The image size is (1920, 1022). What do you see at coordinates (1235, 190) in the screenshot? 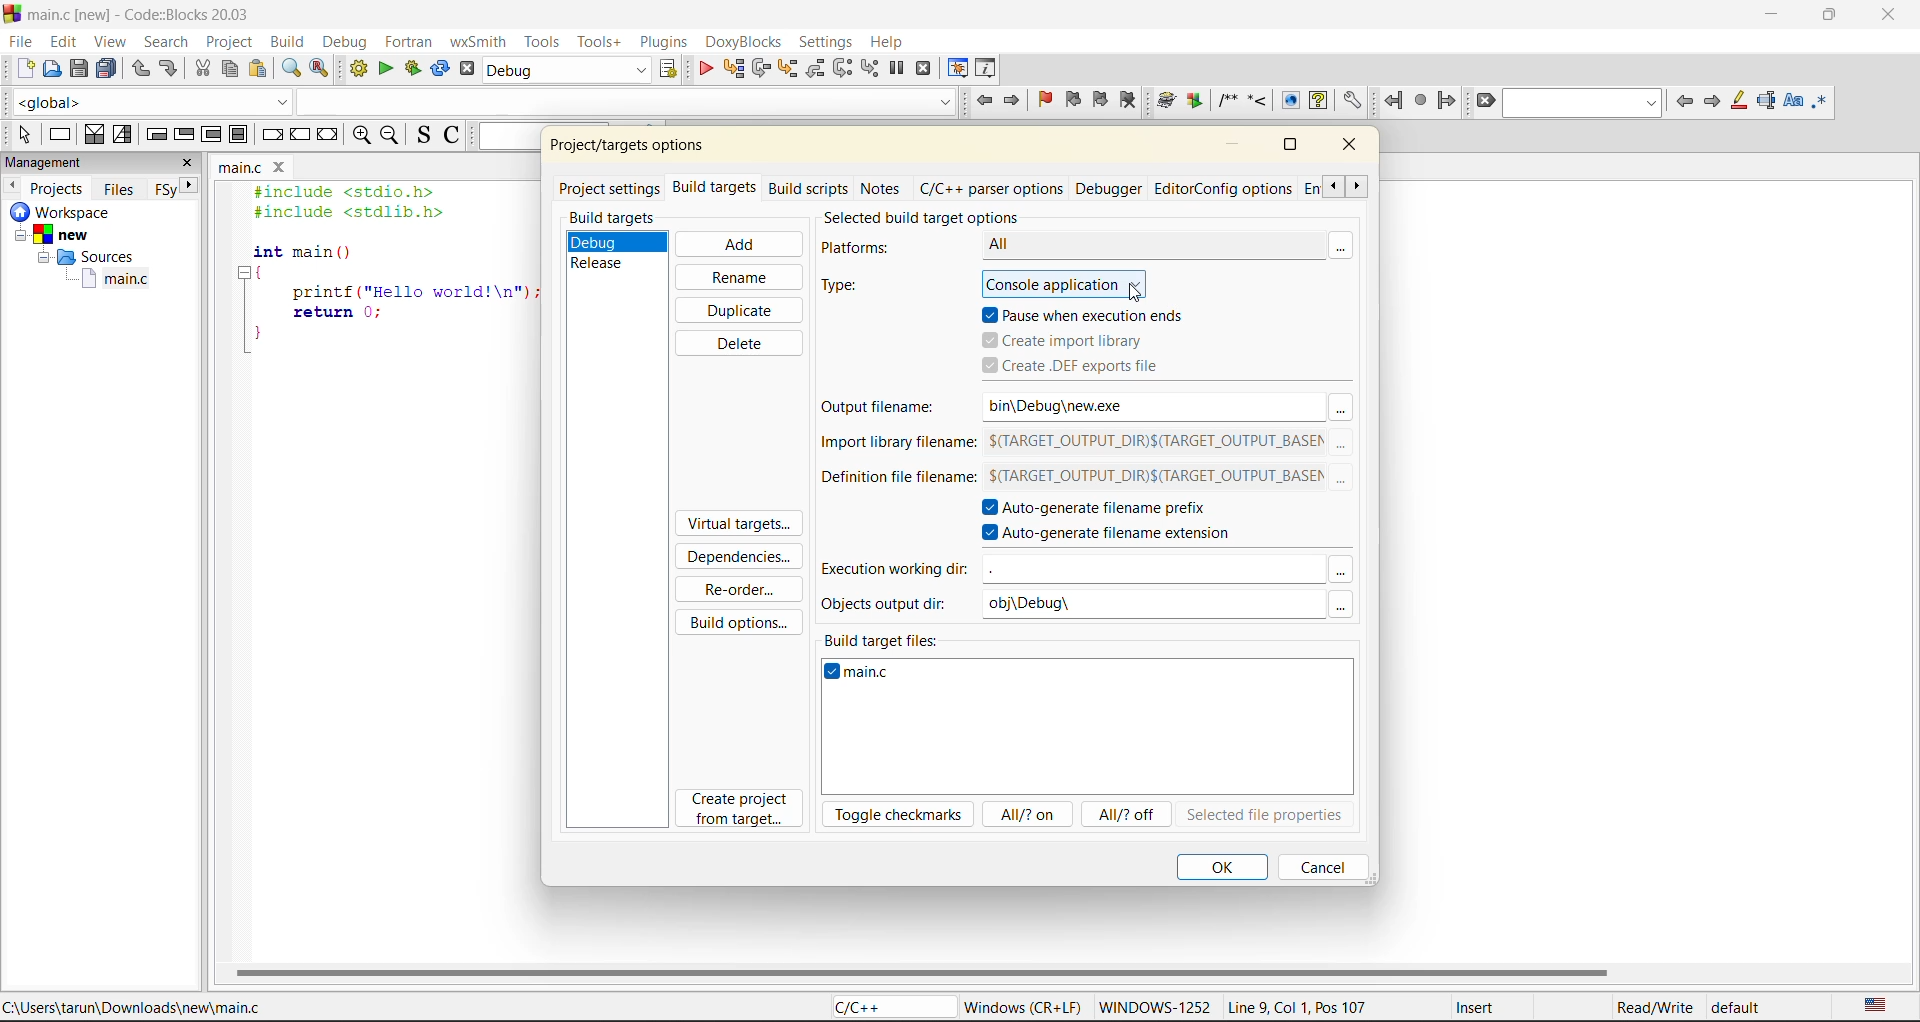
I see `editor/config options` at bounding box center [1235, 190].